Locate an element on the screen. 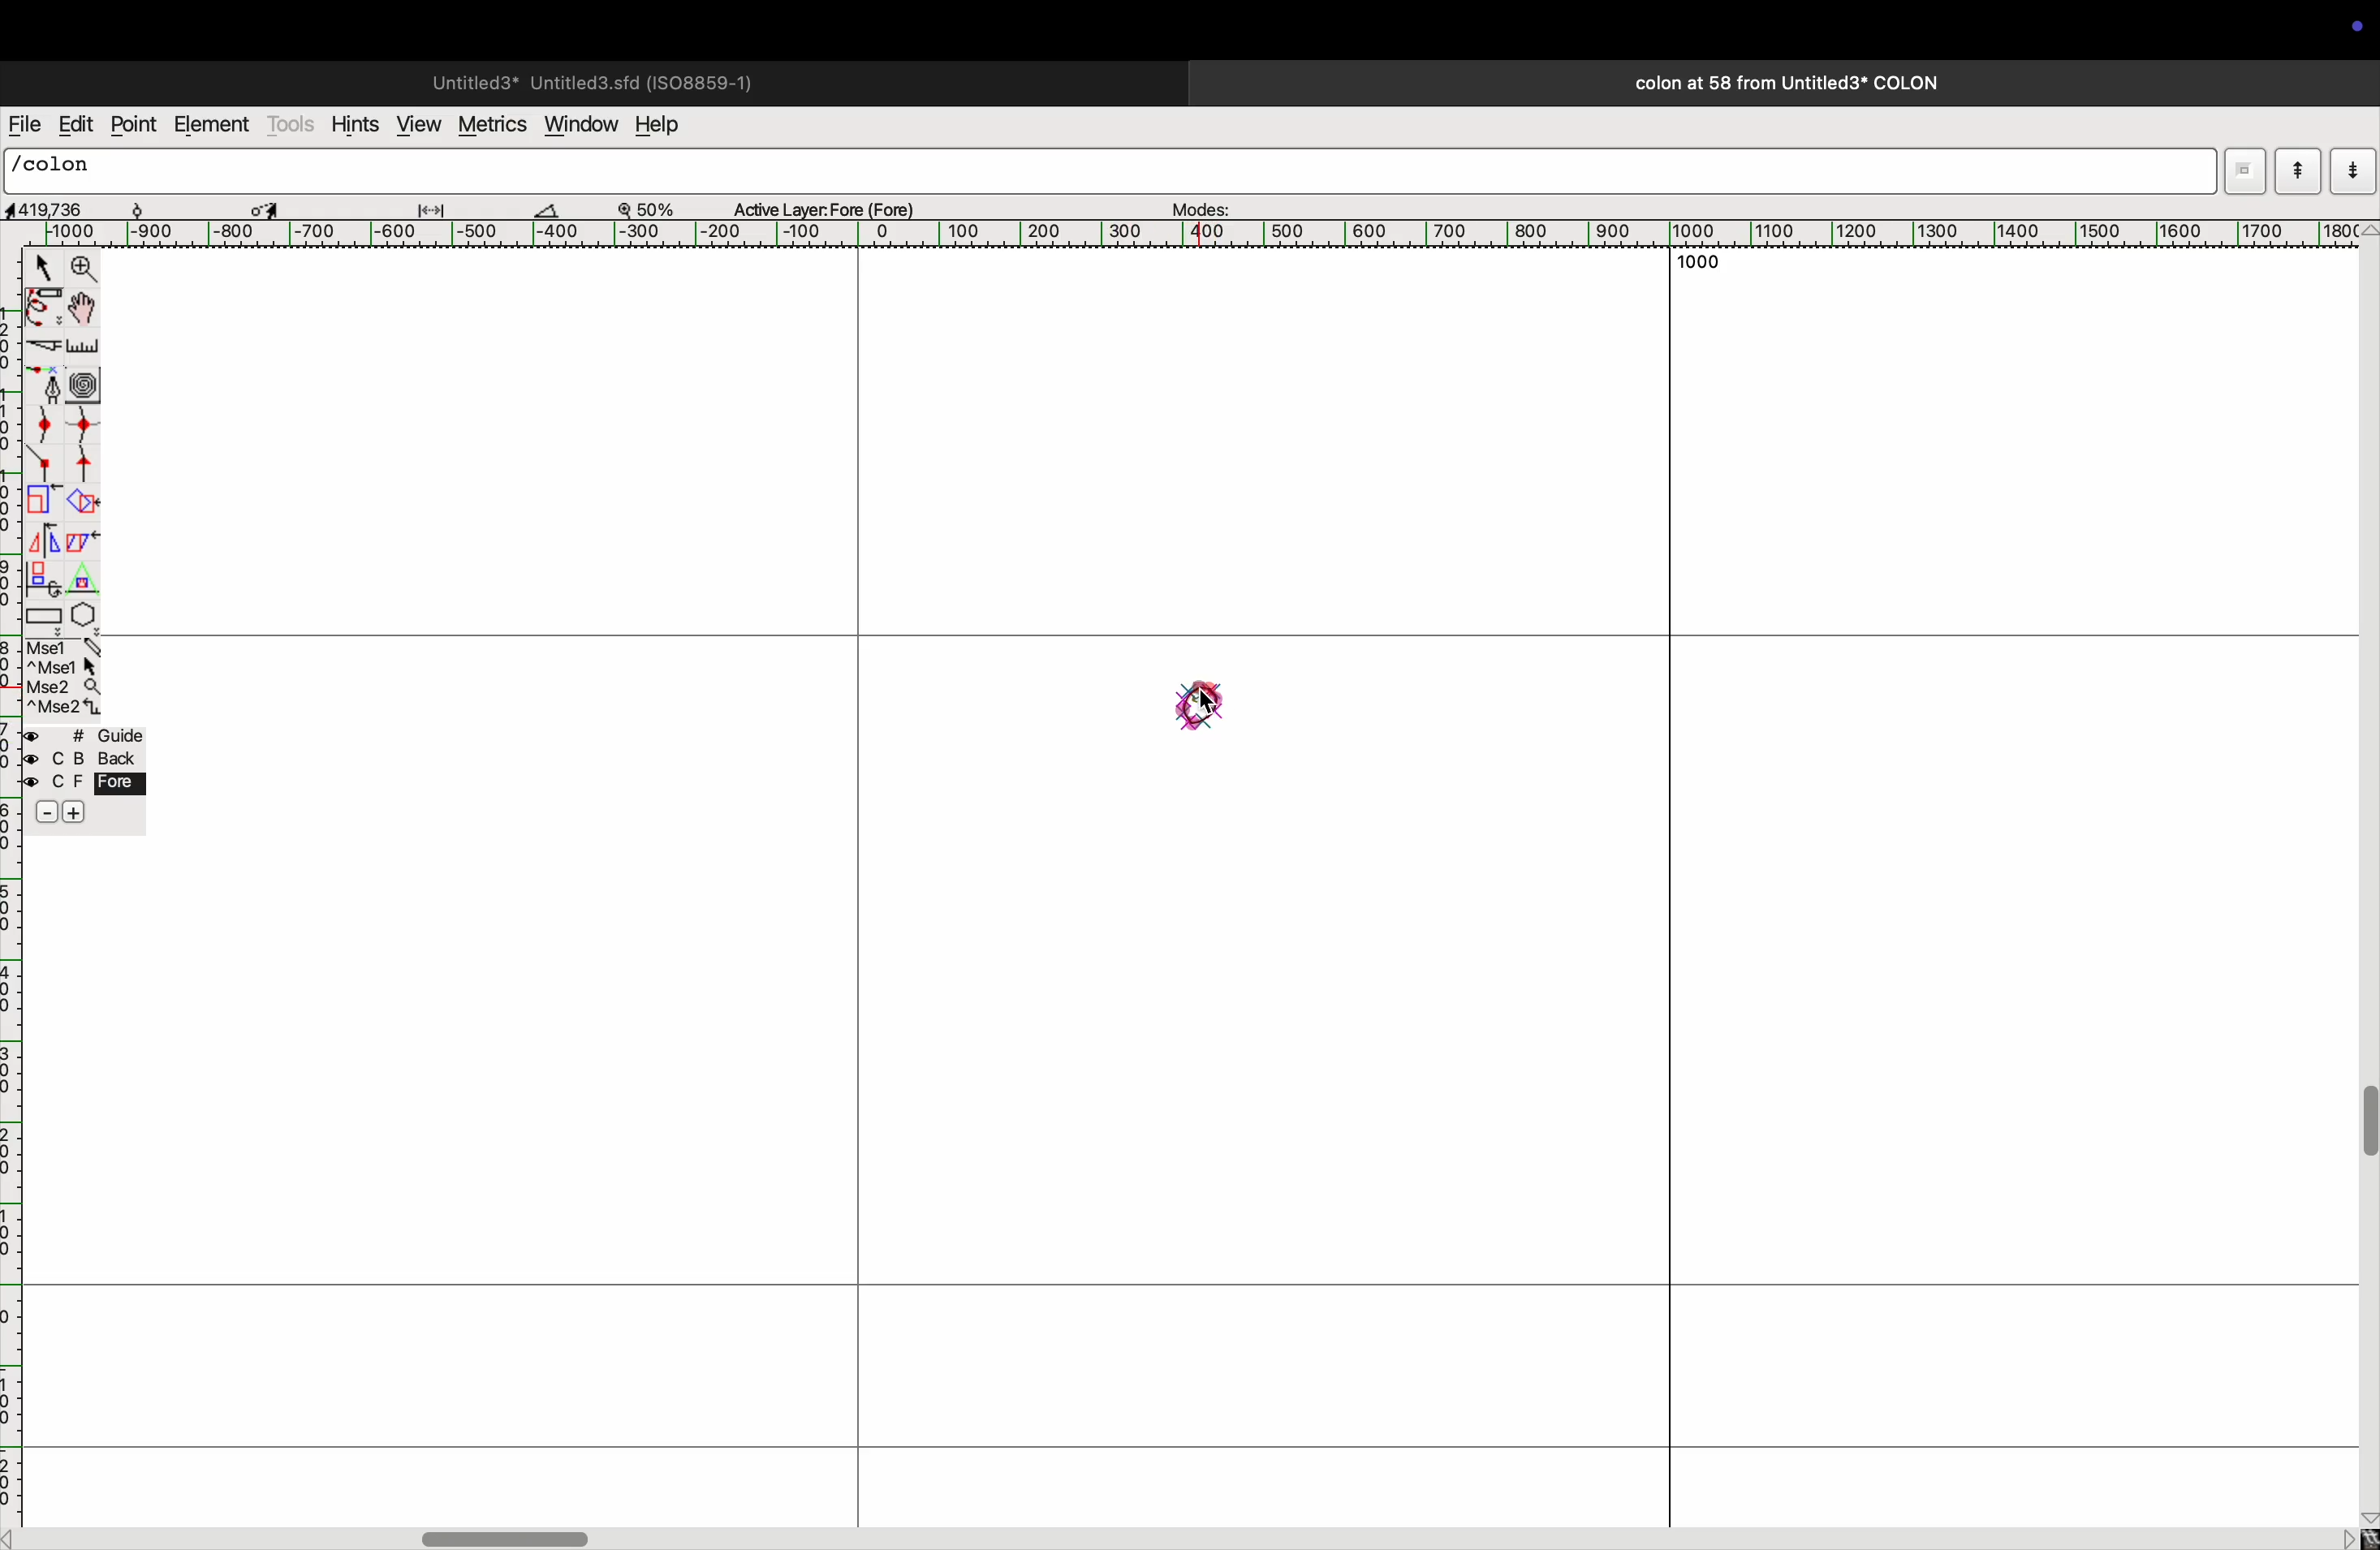  mirror is located at coordinates (48, 540).